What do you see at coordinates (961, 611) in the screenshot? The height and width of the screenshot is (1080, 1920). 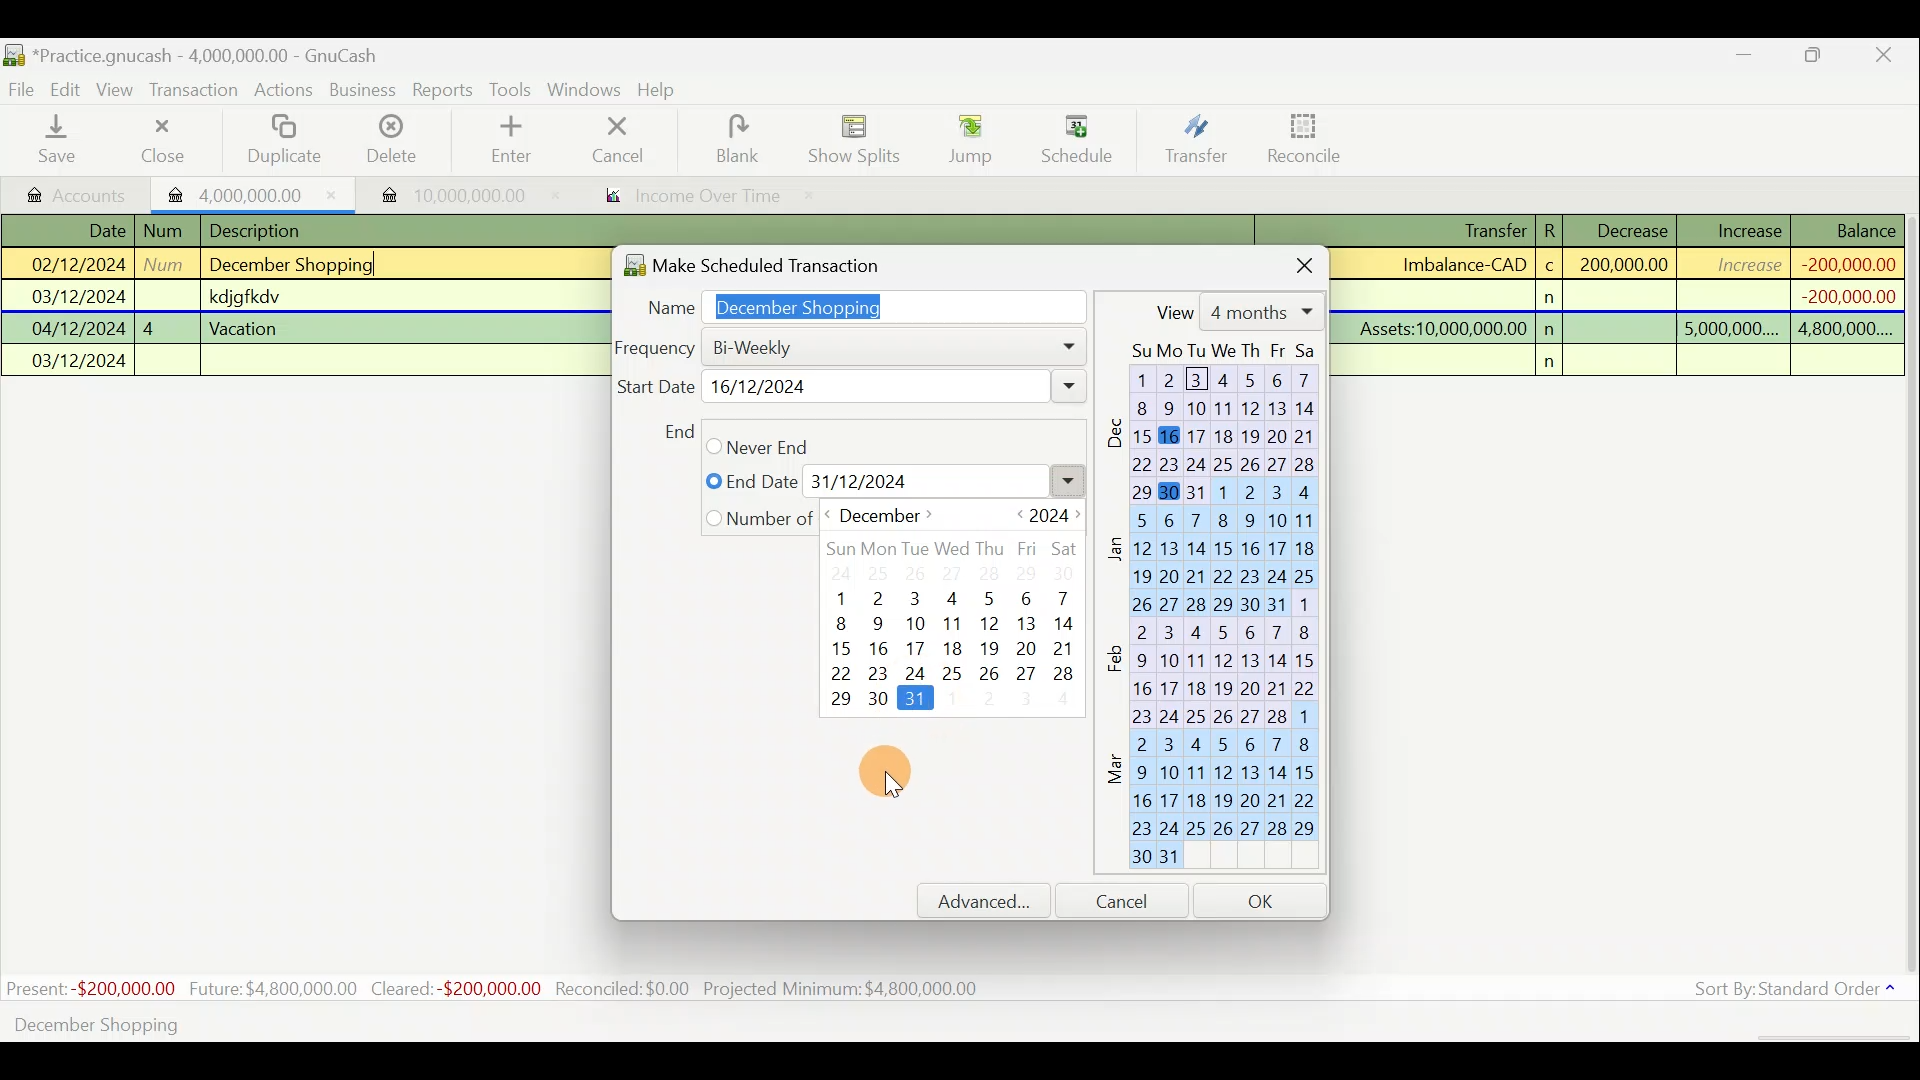 I see `Calender` at bounding box center [961, 611].